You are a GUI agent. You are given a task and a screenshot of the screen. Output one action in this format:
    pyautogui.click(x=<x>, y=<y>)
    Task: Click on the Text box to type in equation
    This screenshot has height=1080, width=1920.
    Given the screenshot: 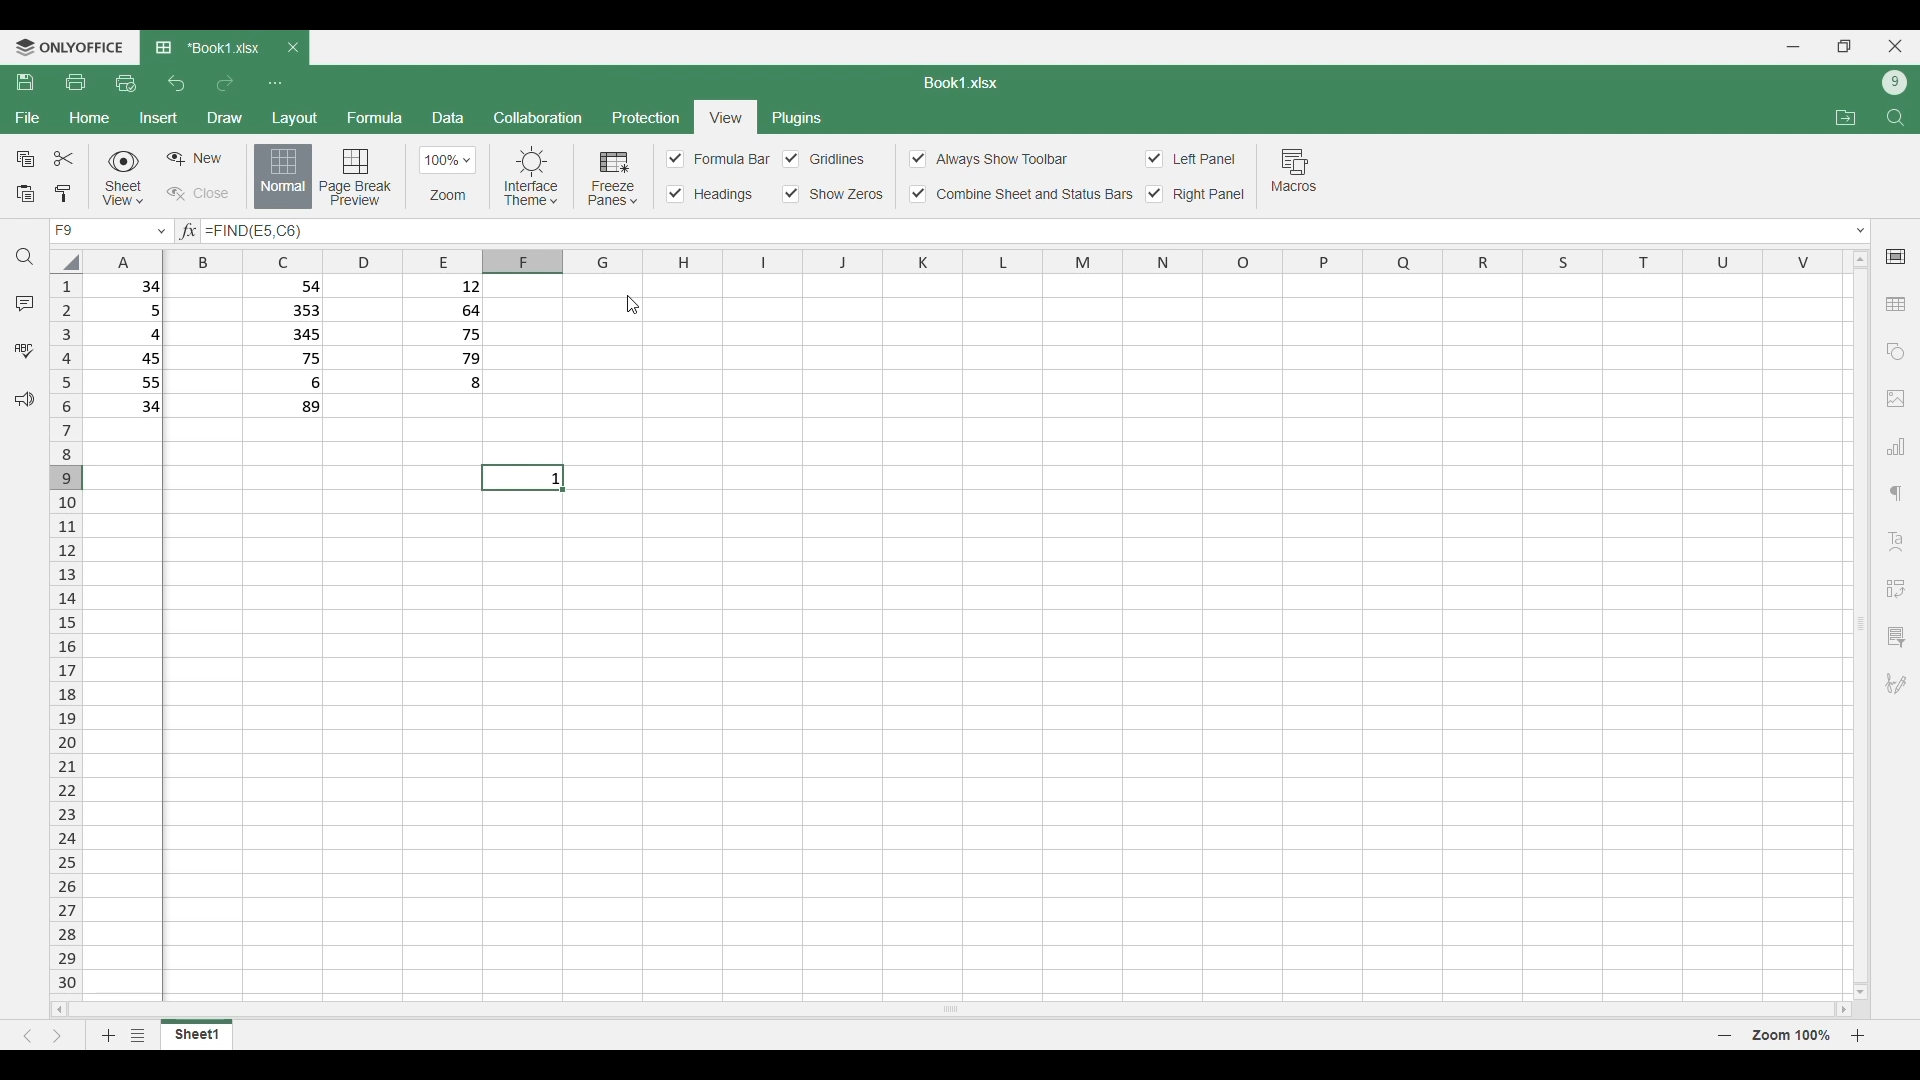 What is the action you would take?
    pyautogui.click(x=1025, y=232)
    